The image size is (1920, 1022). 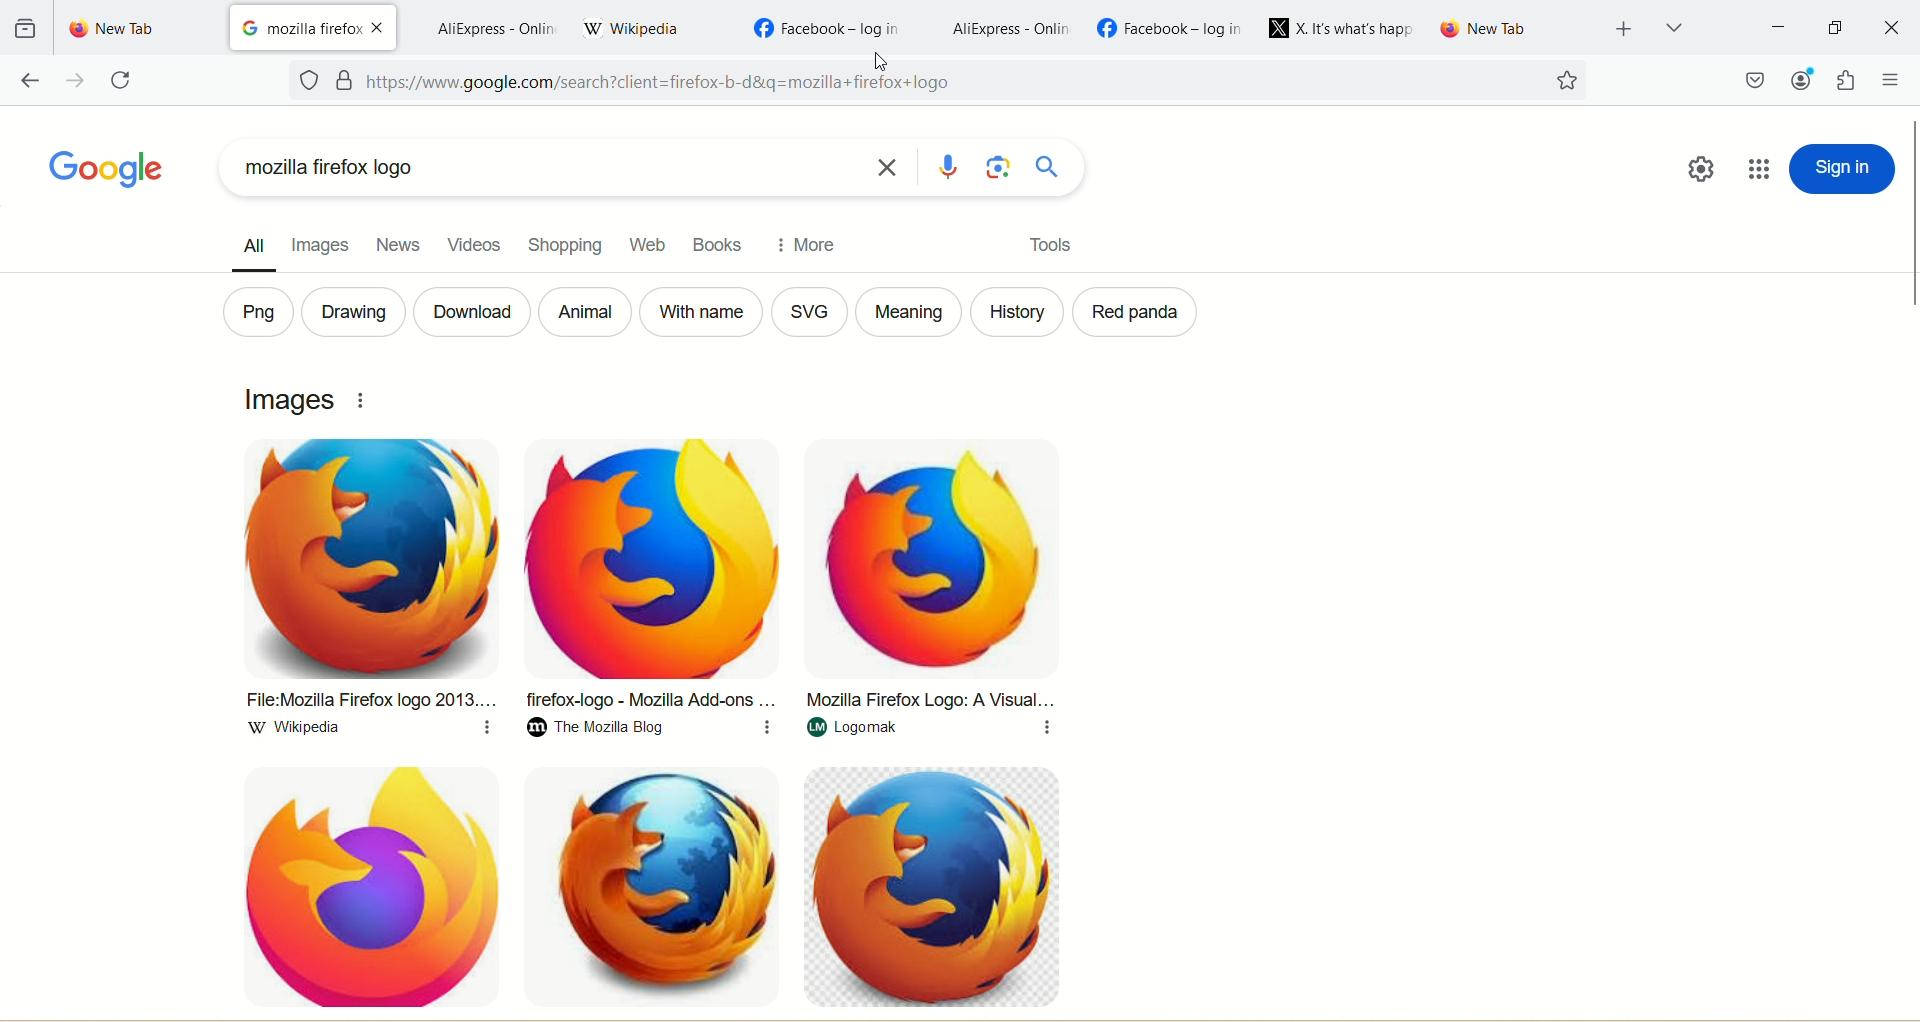 I want to click on new tab, so click(x=137, y=28).